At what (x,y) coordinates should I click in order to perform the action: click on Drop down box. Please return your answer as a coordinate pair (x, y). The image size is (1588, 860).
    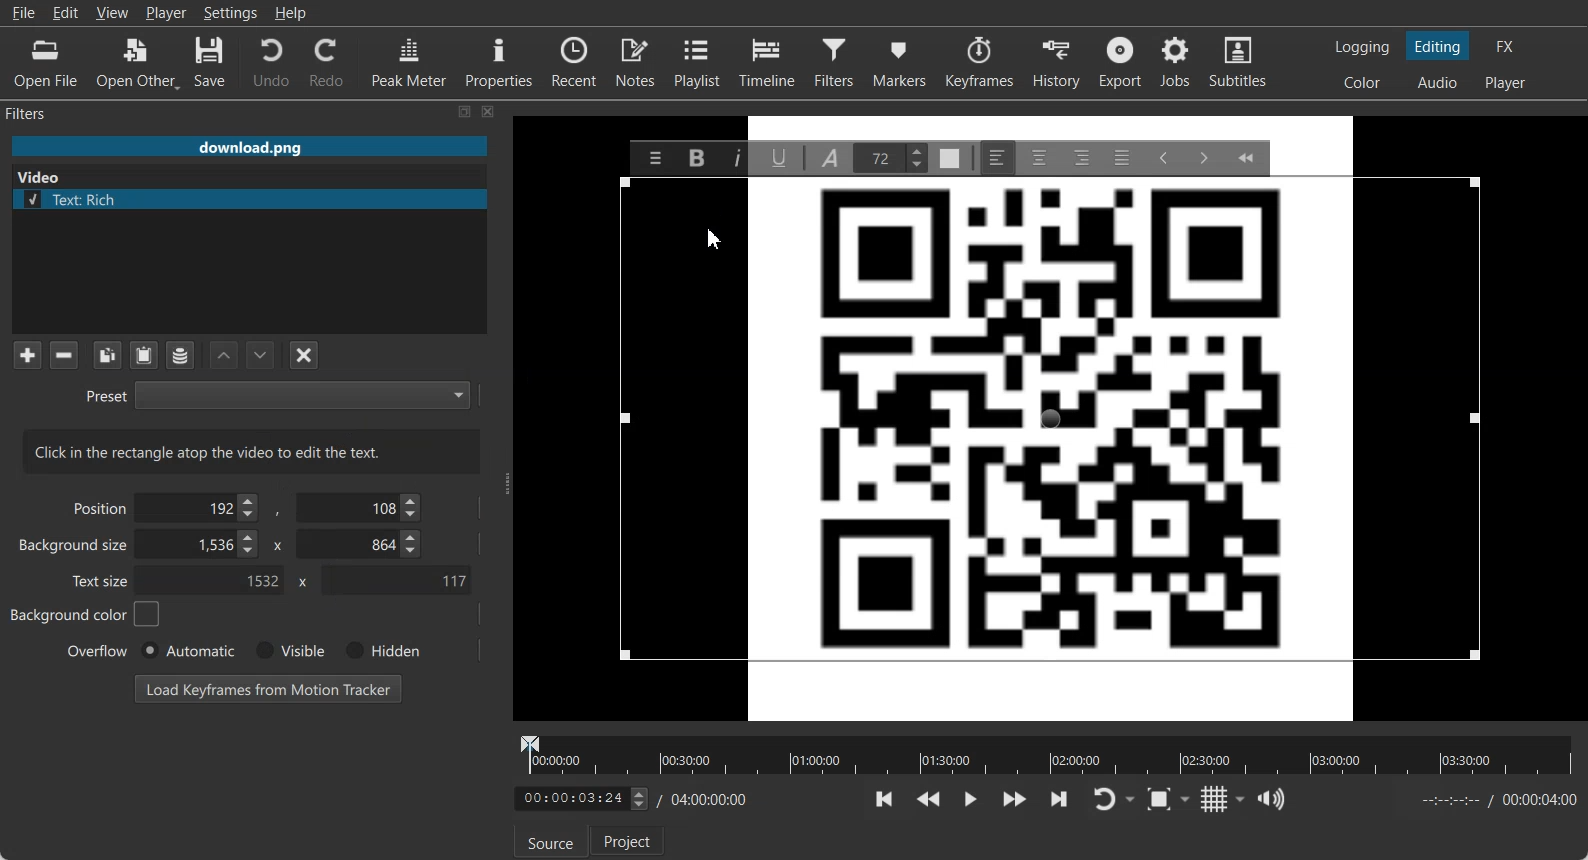
    Looking at the image, I should click on (1241, 799).